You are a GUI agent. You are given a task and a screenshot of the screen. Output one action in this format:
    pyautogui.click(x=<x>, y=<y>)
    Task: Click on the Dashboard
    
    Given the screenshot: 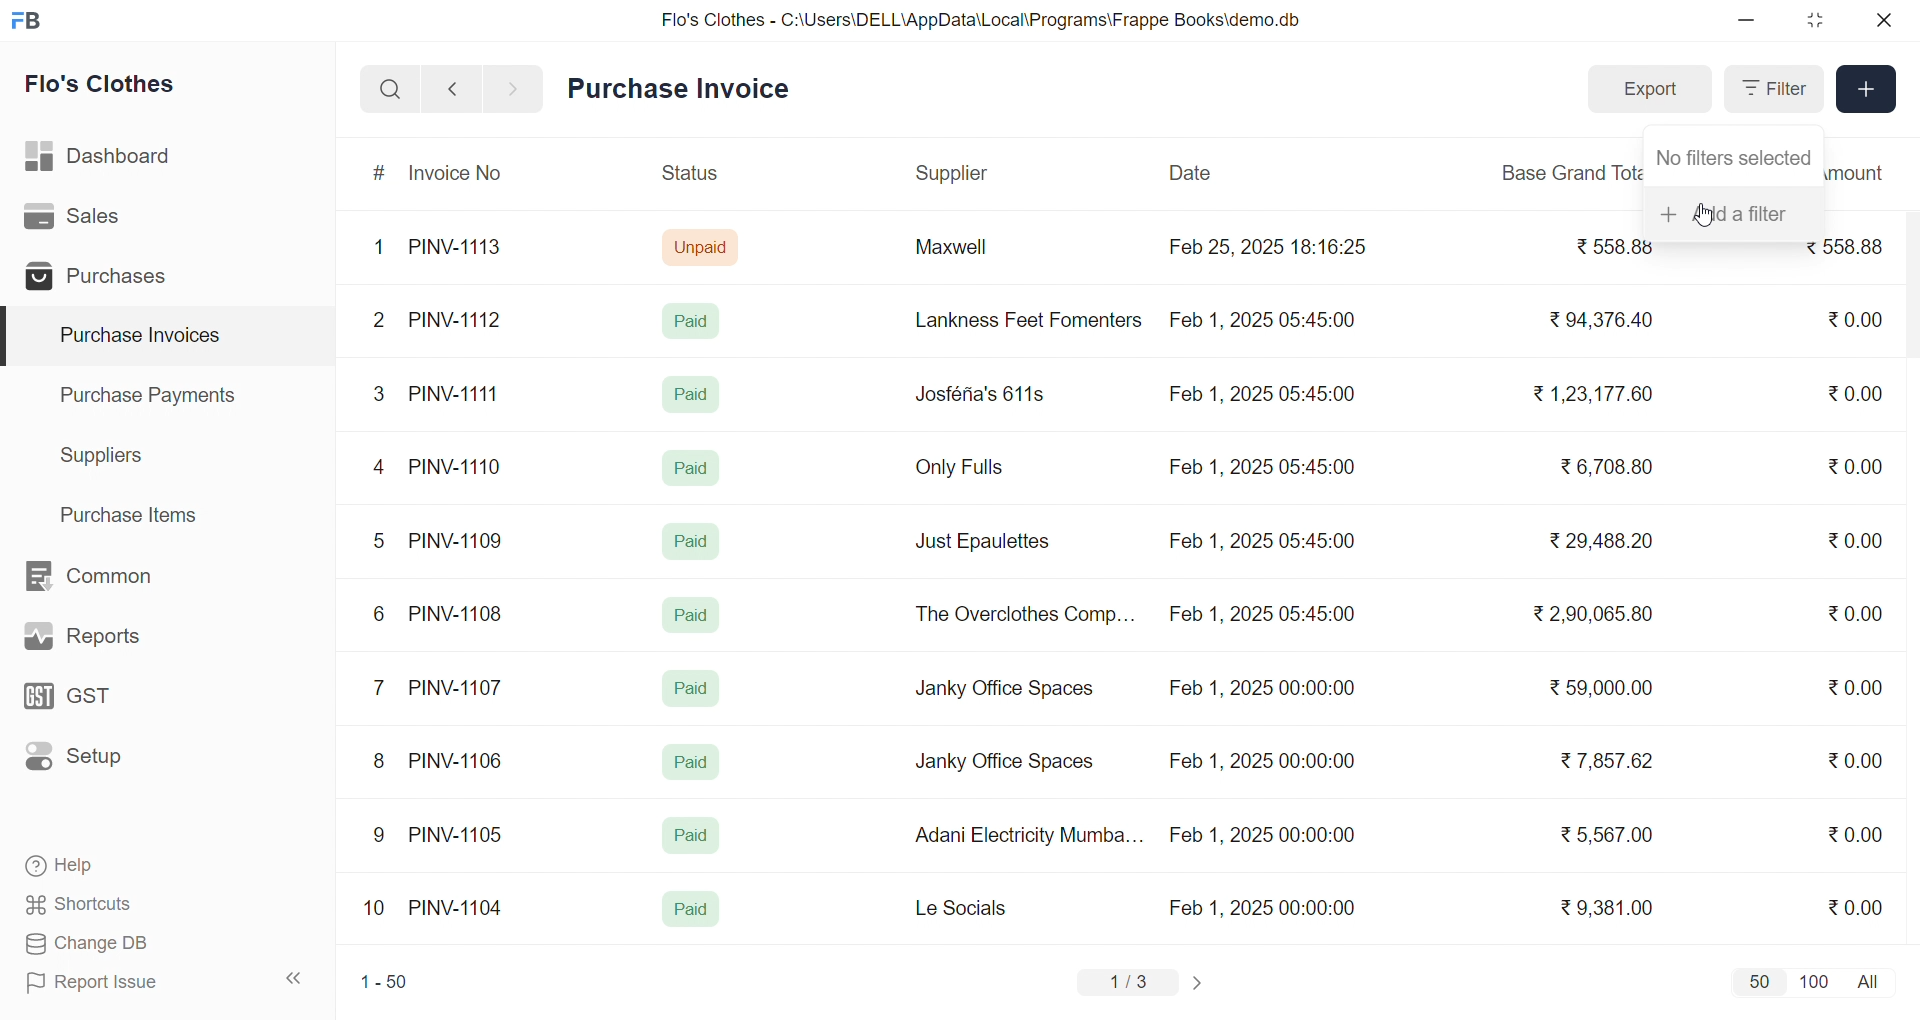 What is the action you would take?
    pyautogui.click(x=104, y=160)
    